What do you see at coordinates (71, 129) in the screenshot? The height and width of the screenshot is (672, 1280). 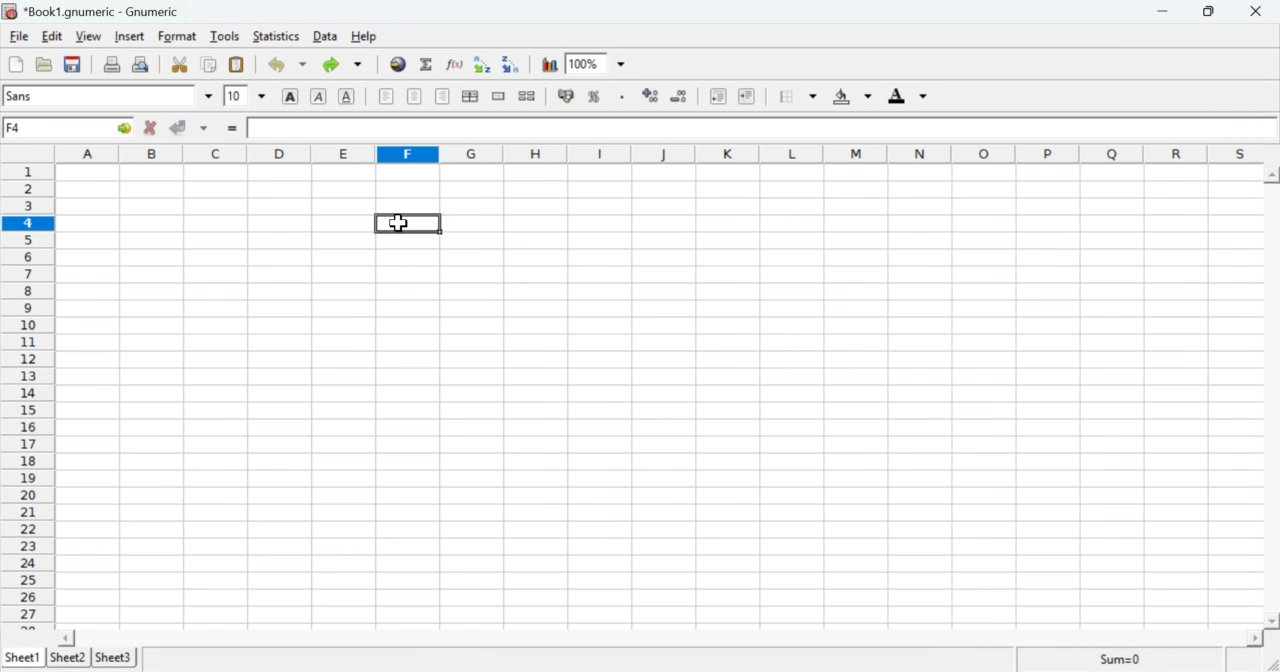 I see `Active cell` at bounding box center [71, 129].